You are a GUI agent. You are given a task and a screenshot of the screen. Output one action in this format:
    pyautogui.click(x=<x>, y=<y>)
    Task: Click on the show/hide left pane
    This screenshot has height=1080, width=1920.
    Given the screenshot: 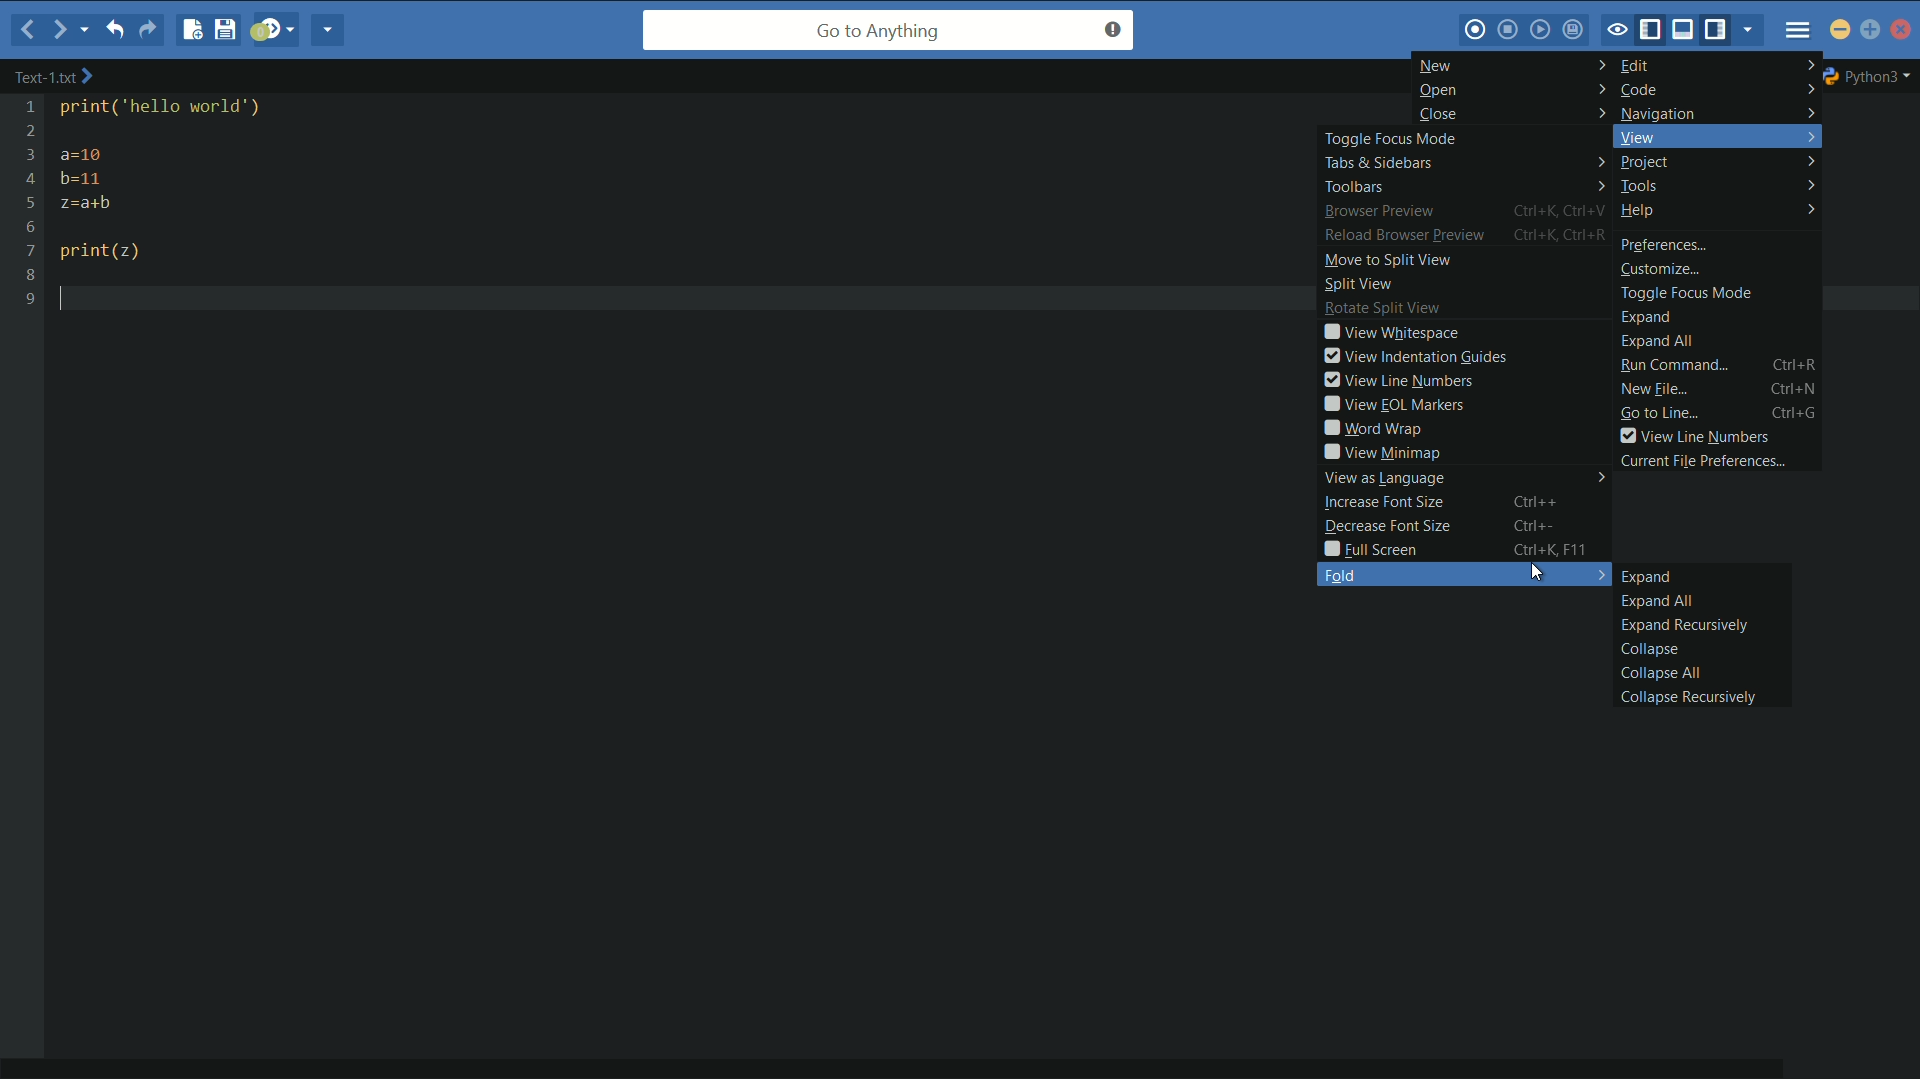 What is the action you would take?
    pyautogui.click(x=1653, y=29)
    